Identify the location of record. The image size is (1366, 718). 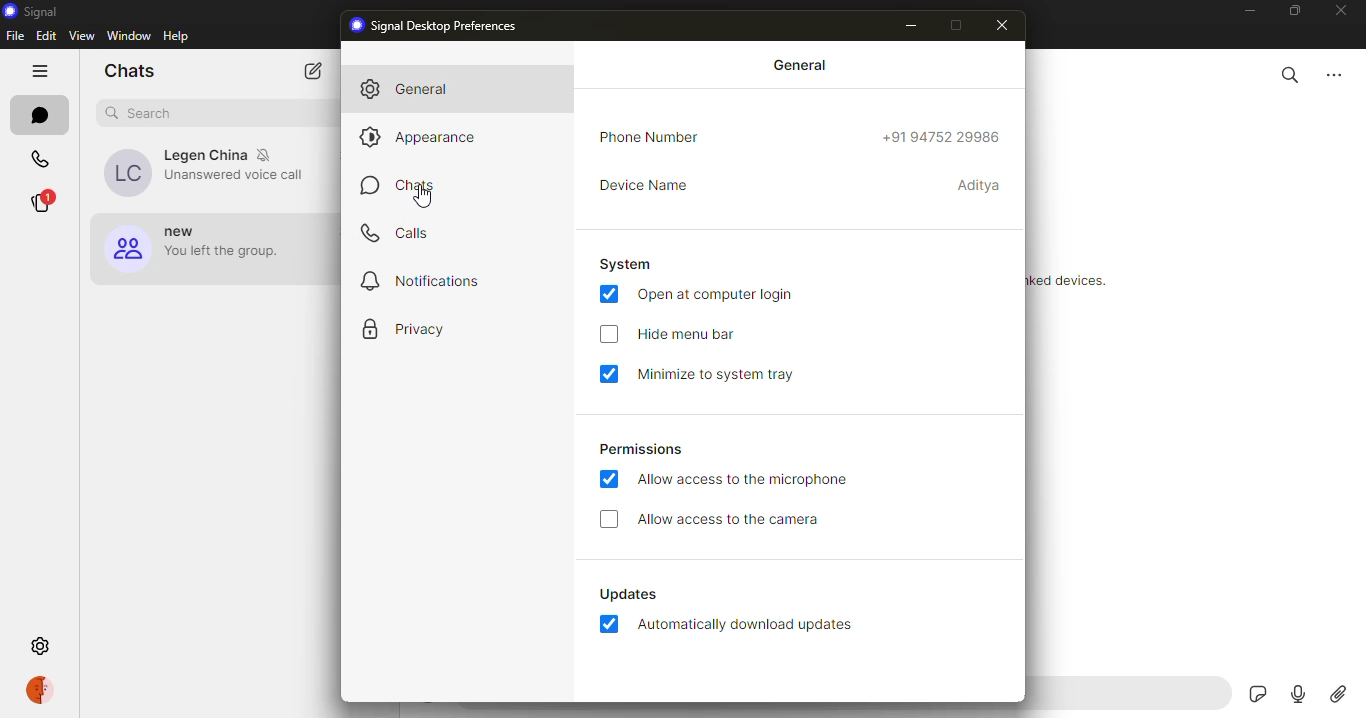
(1298, 697).